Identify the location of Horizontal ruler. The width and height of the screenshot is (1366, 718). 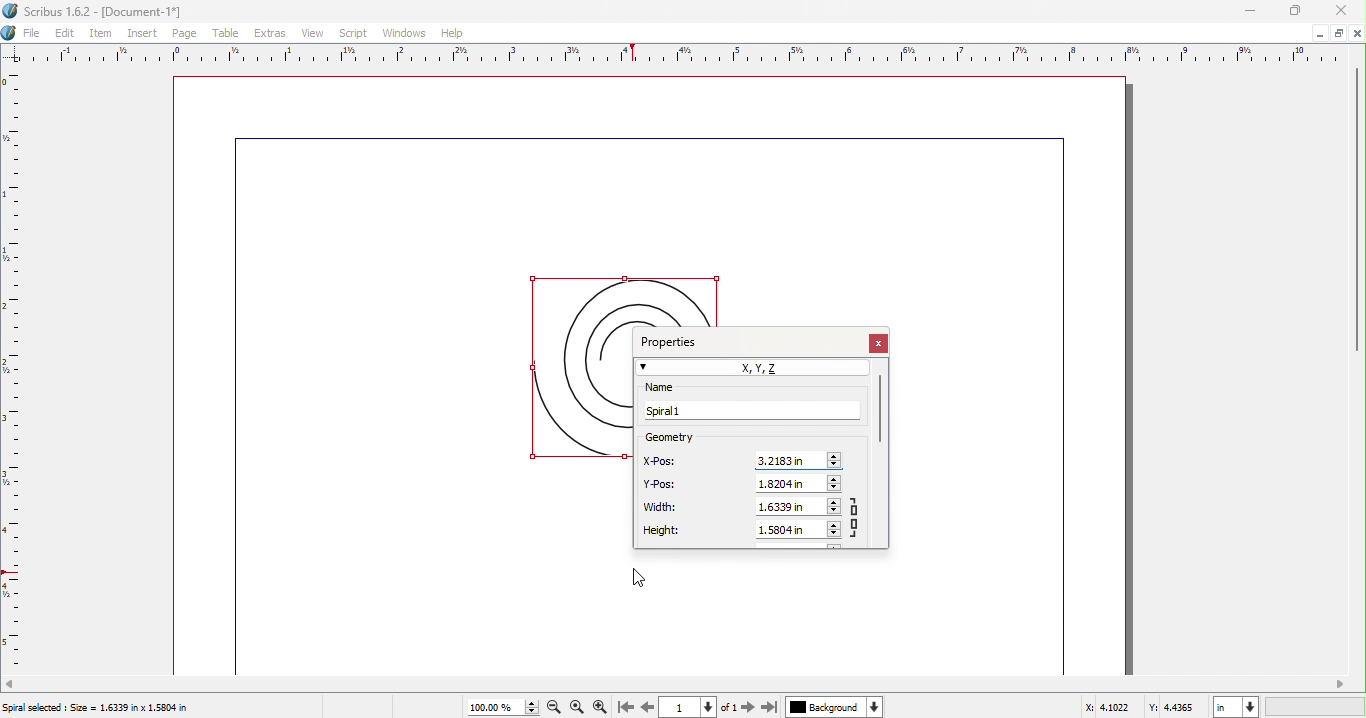
(671, 55).